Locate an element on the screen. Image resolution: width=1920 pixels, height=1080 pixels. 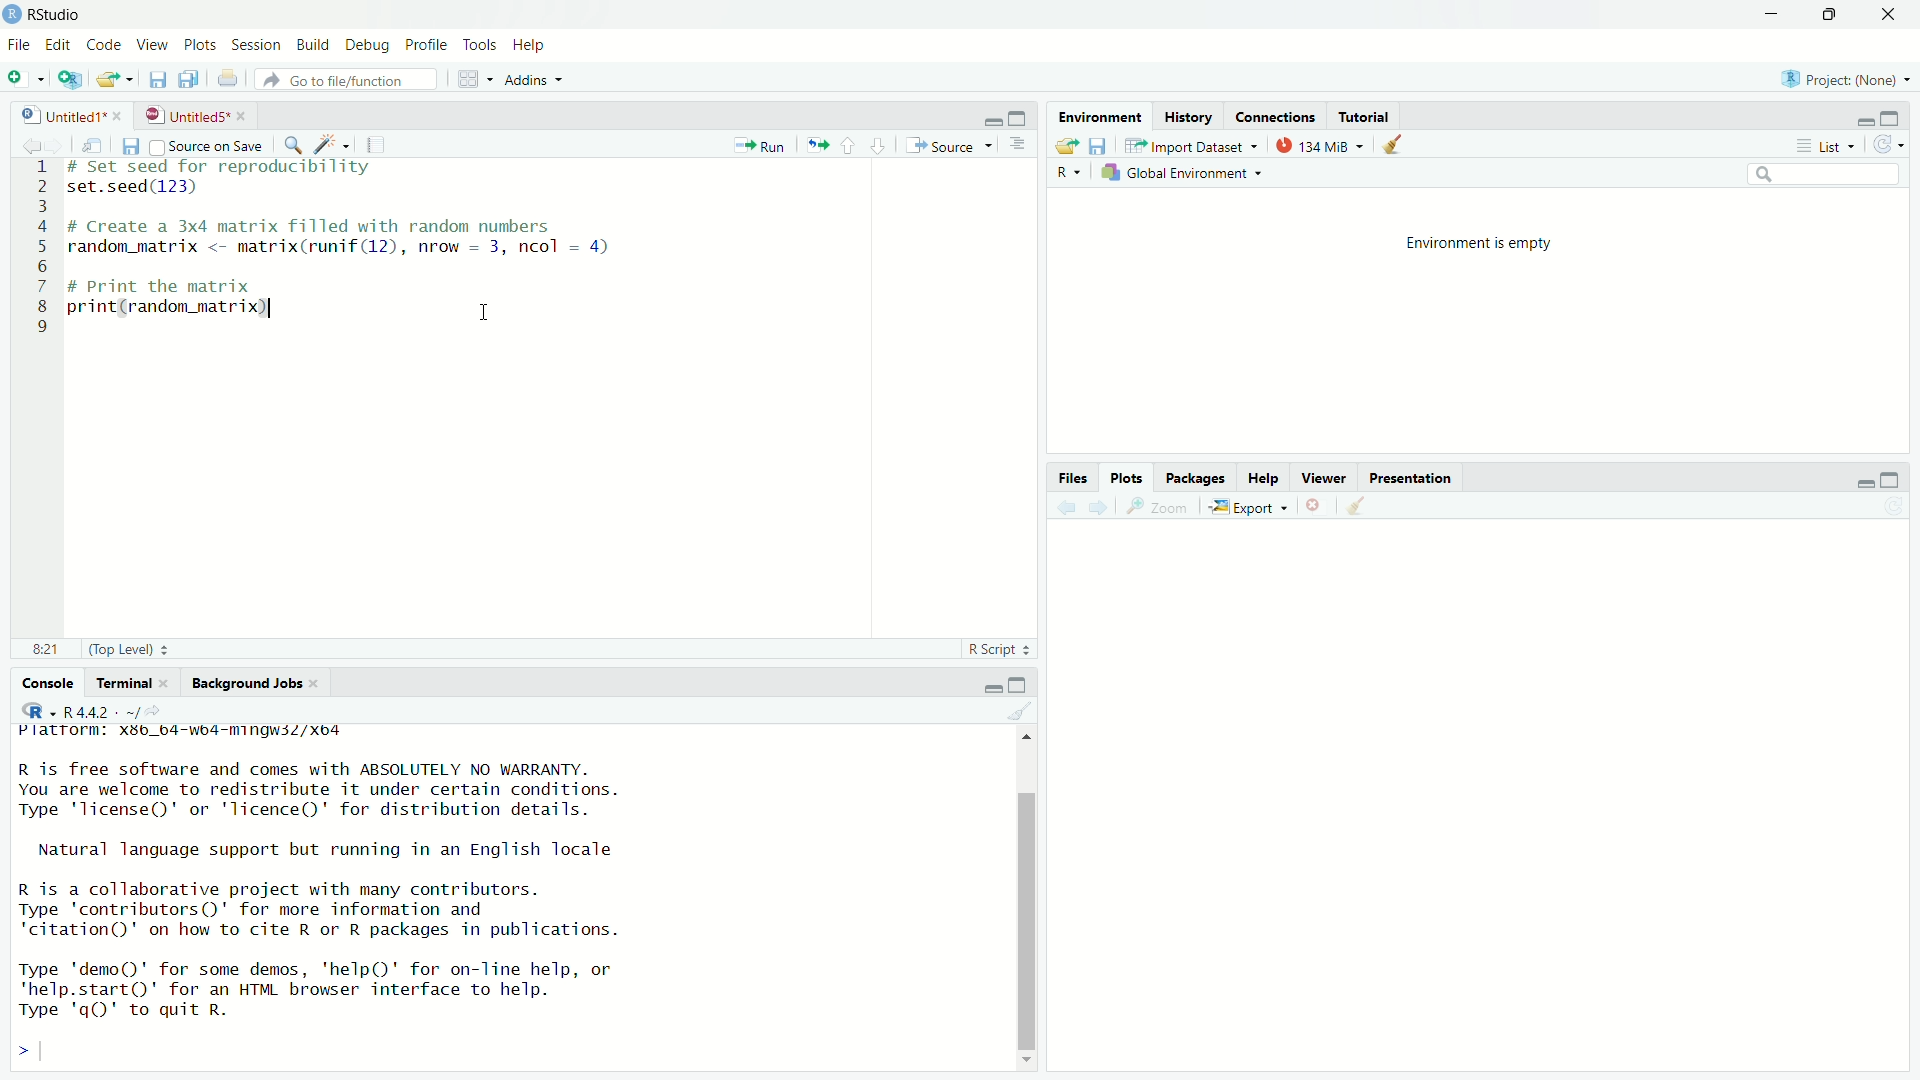
back is located at coordinates (28, 141).